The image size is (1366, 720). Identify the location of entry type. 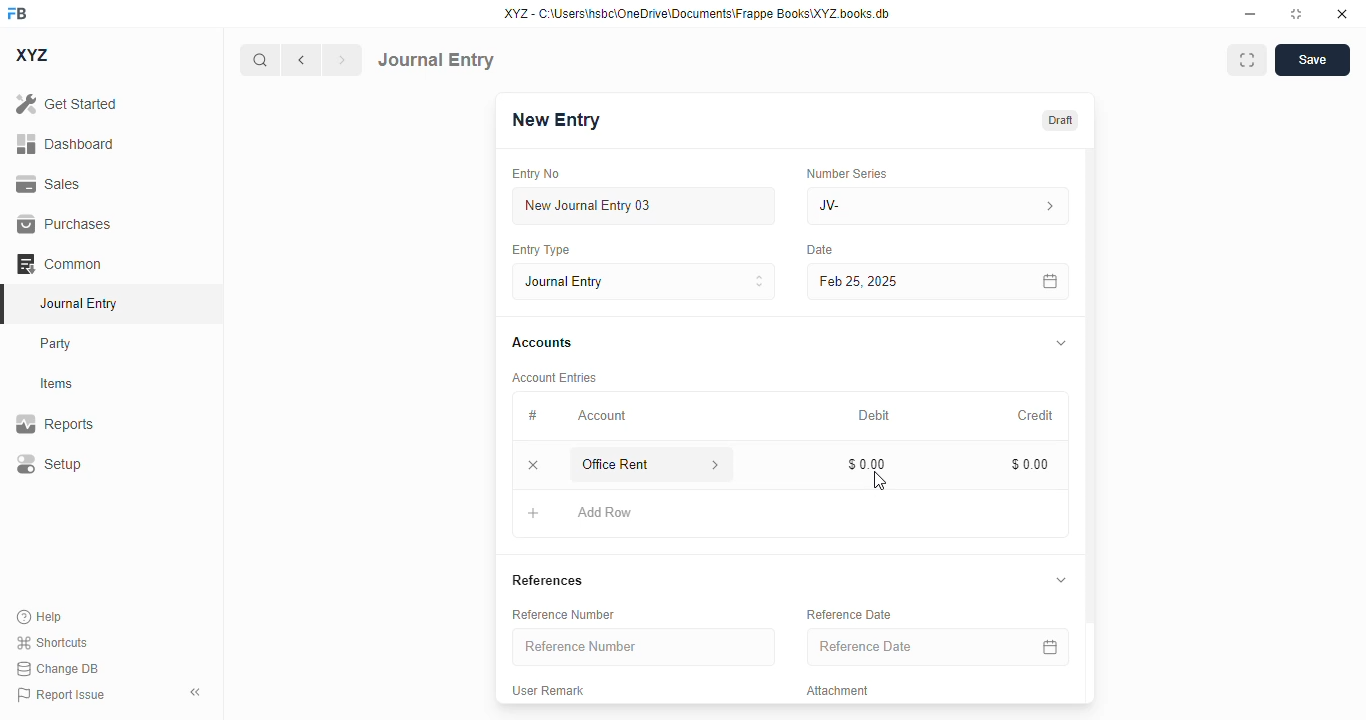
(539, 249).